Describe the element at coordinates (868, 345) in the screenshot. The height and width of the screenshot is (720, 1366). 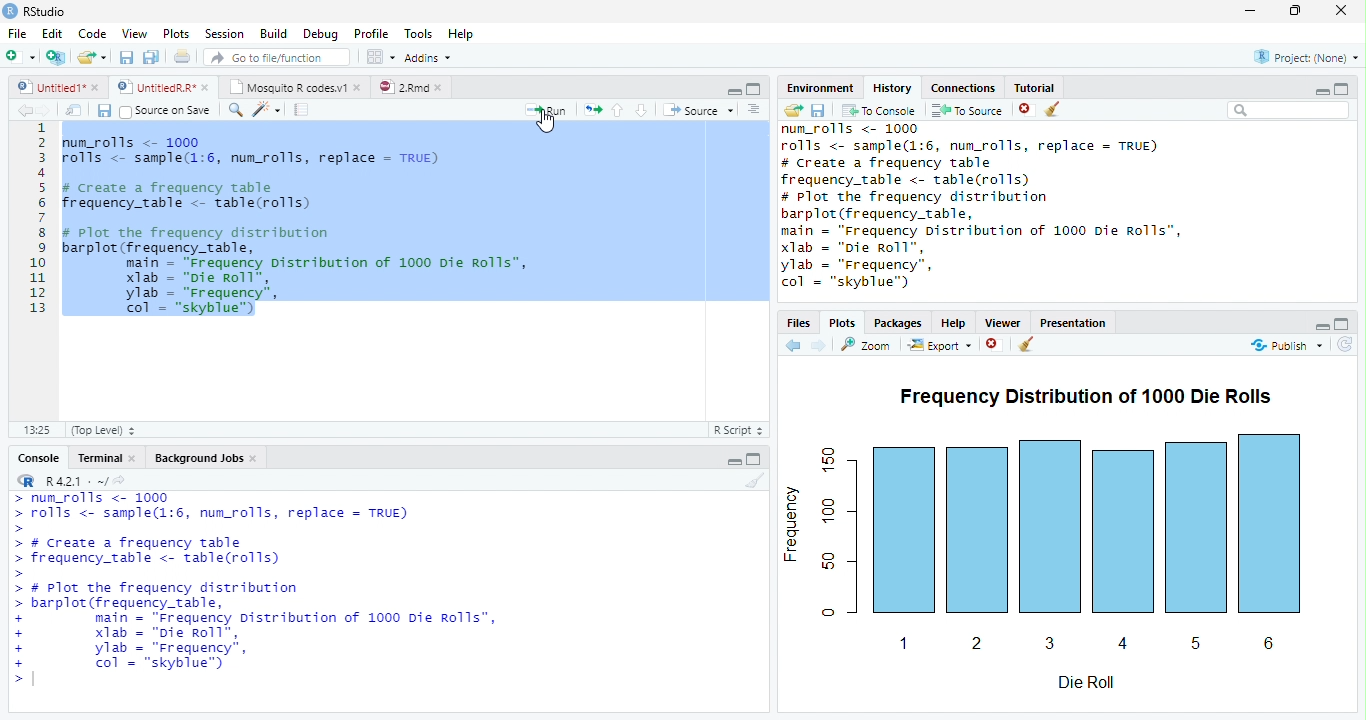
I see `Zoom` at that location.